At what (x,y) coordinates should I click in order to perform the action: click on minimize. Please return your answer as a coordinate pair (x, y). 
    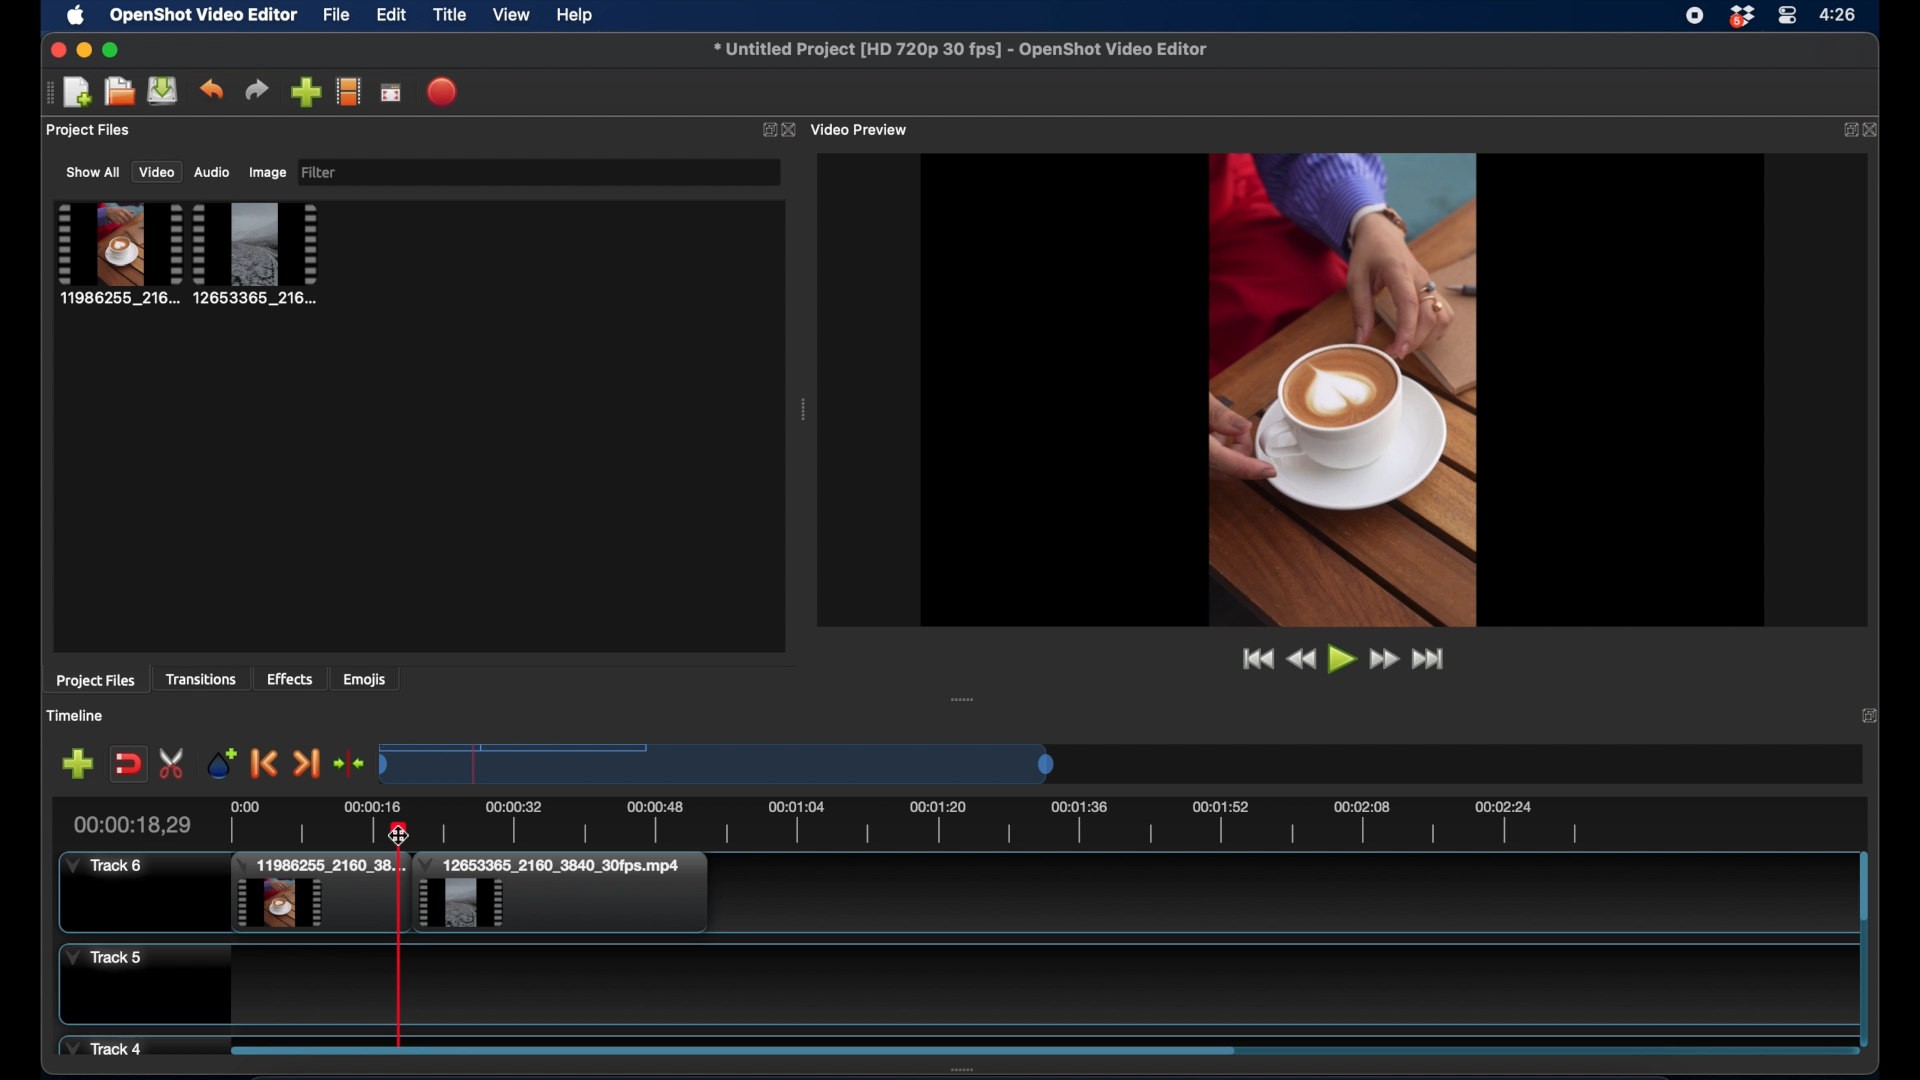
    Looking at the image, I should click on (83, 50).